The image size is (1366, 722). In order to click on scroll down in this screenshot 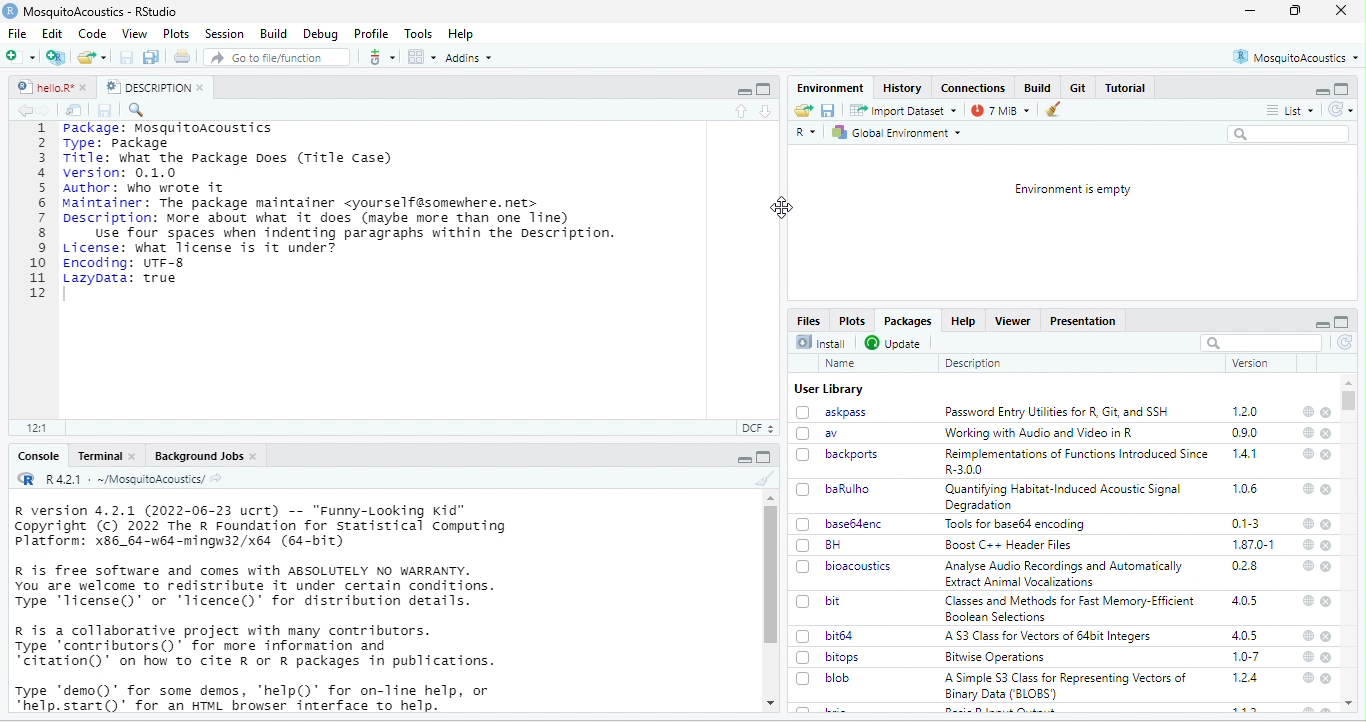, I will do `click(768, 704)`.